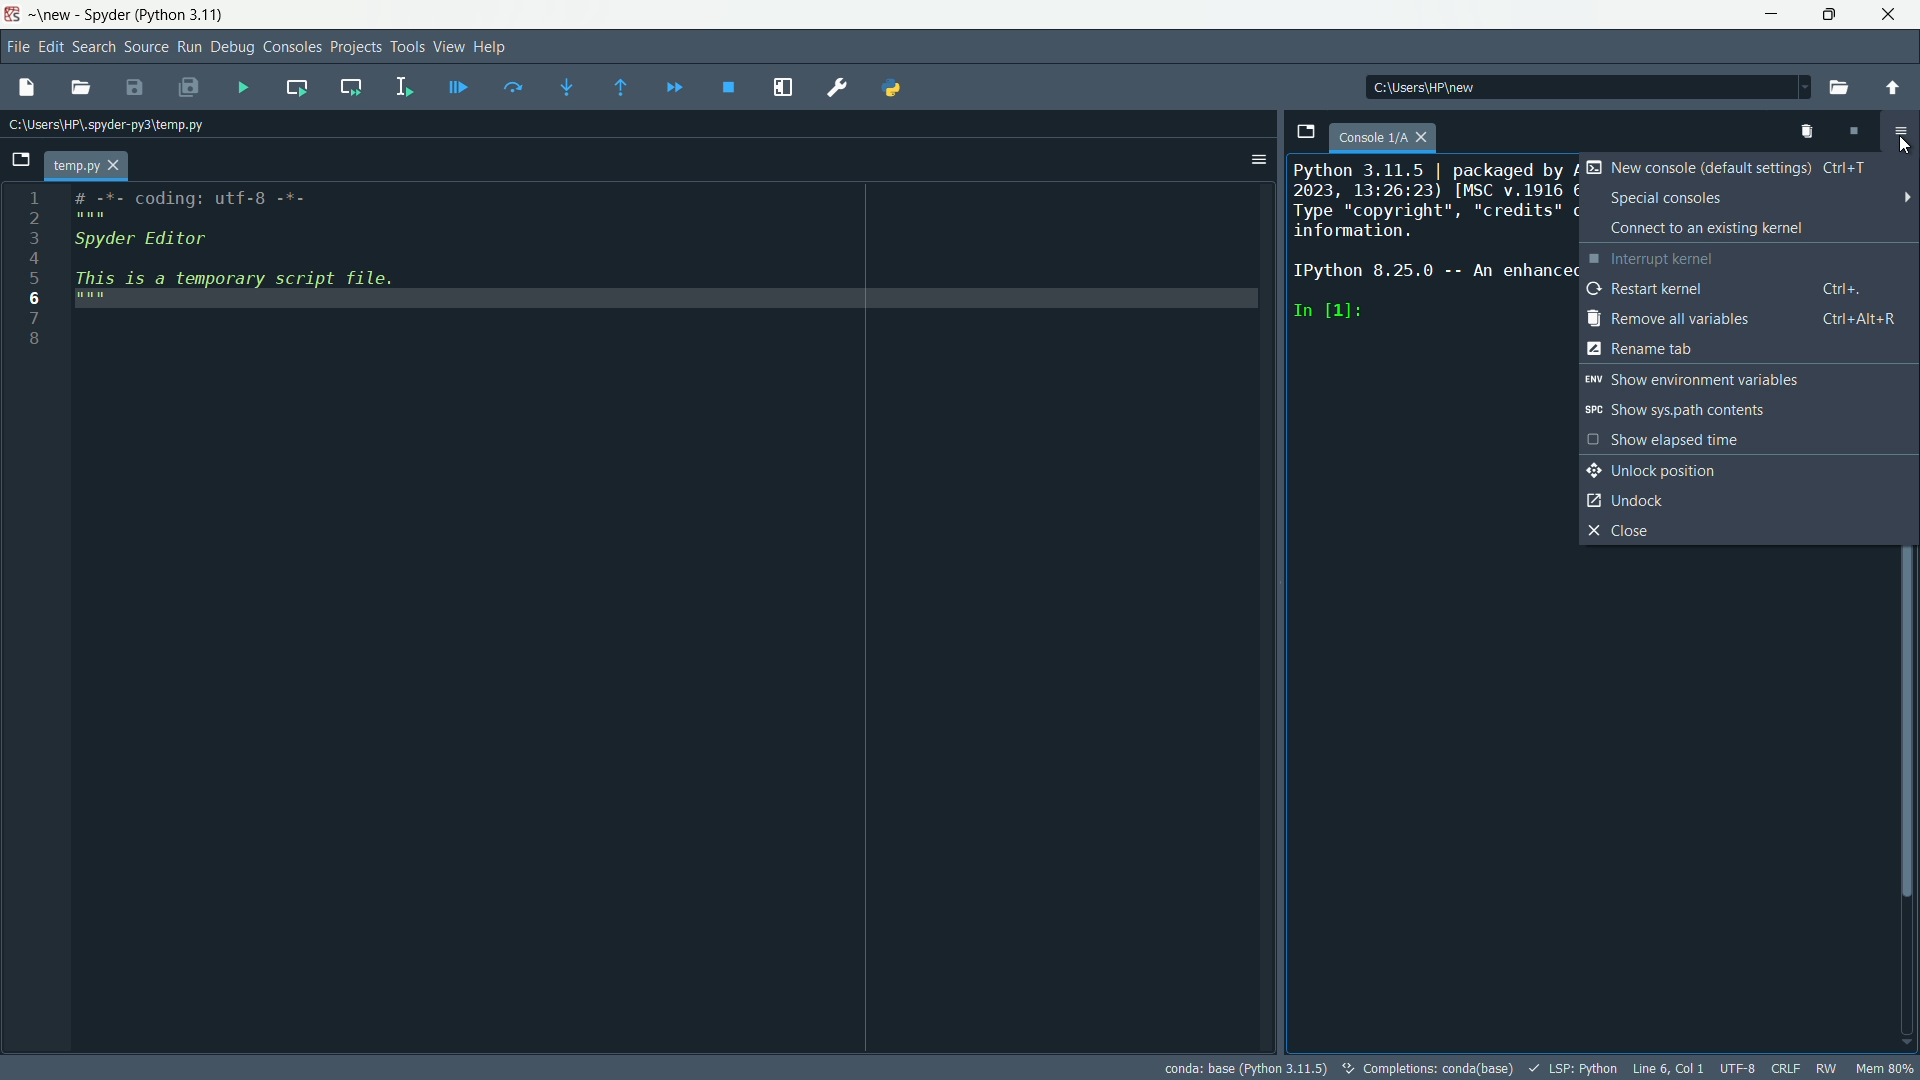  Describe the element at coordinates (1684, 439) in the screenshot. I see `Show elapsed time` at that location.